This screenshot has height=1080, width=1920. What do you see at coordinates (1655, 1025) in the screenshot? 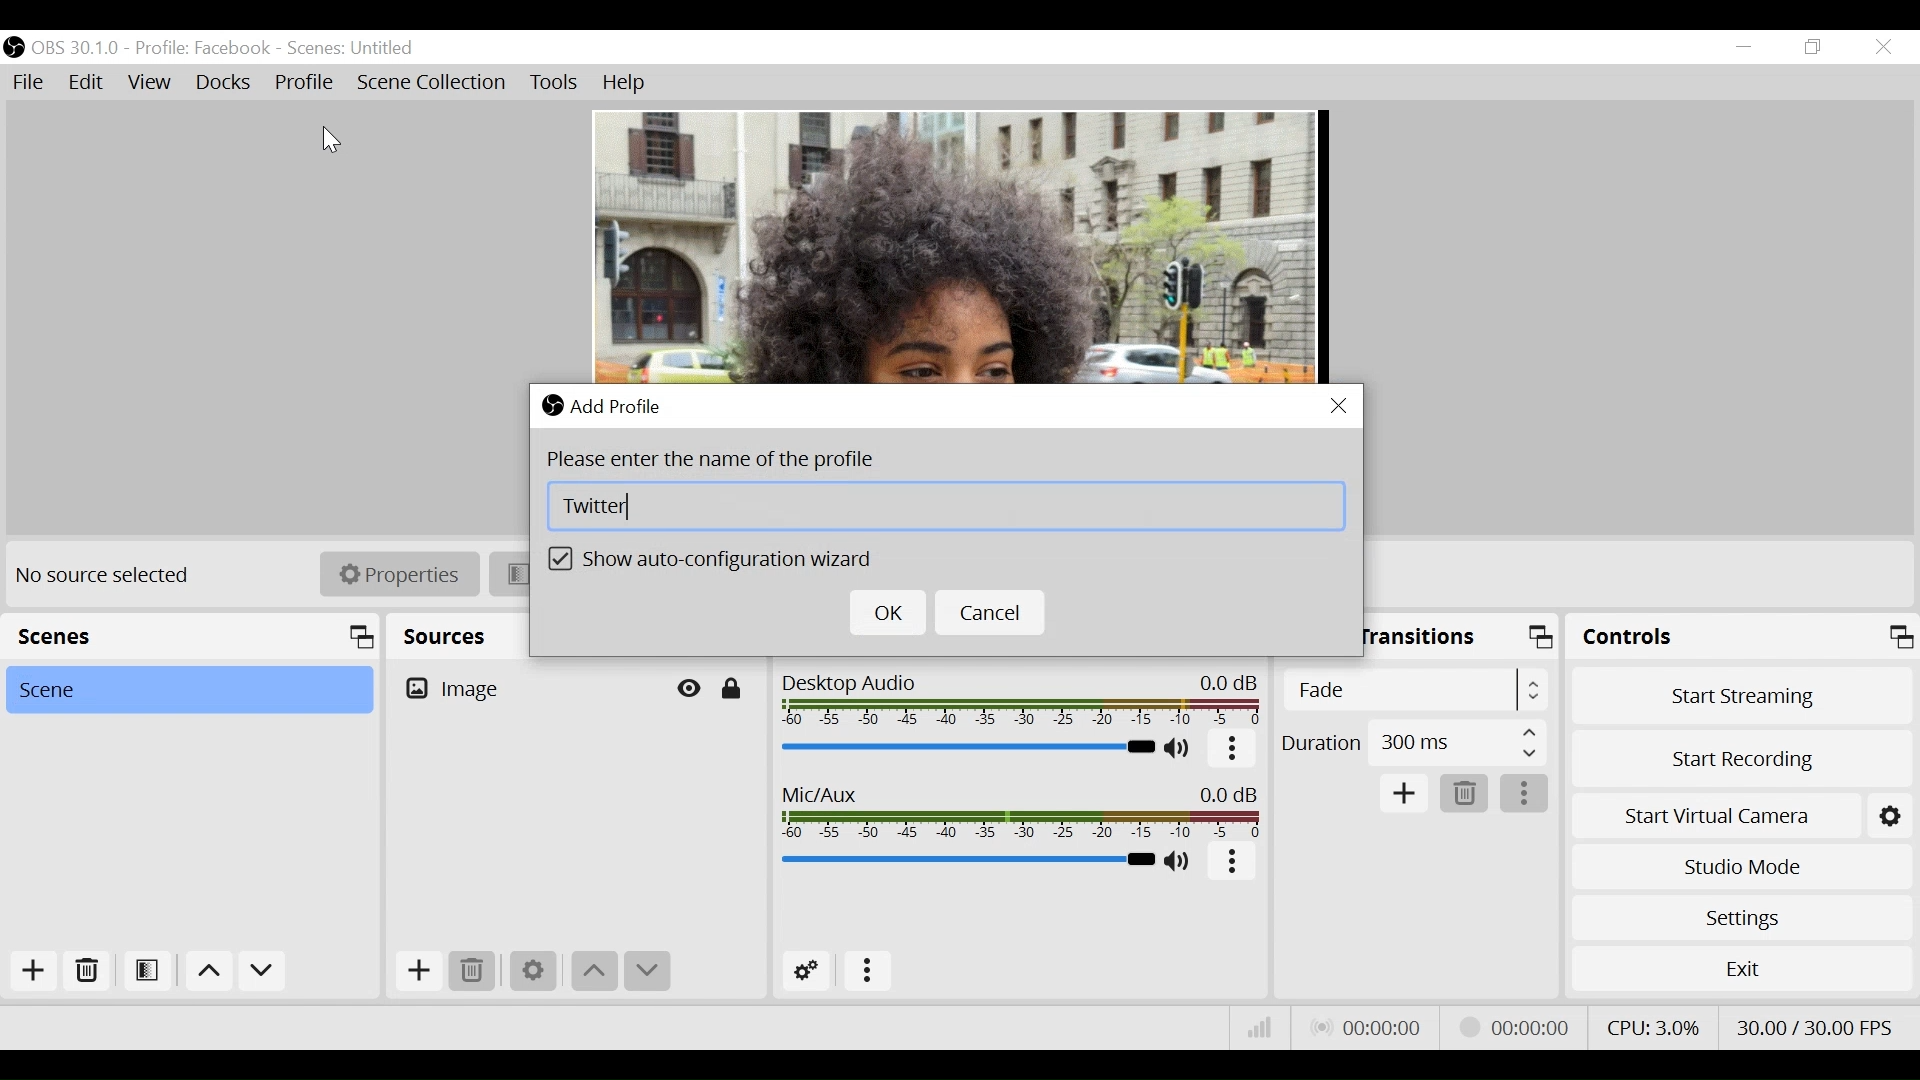
I see `CPU Usage` at bounding box center [1655, 1025].